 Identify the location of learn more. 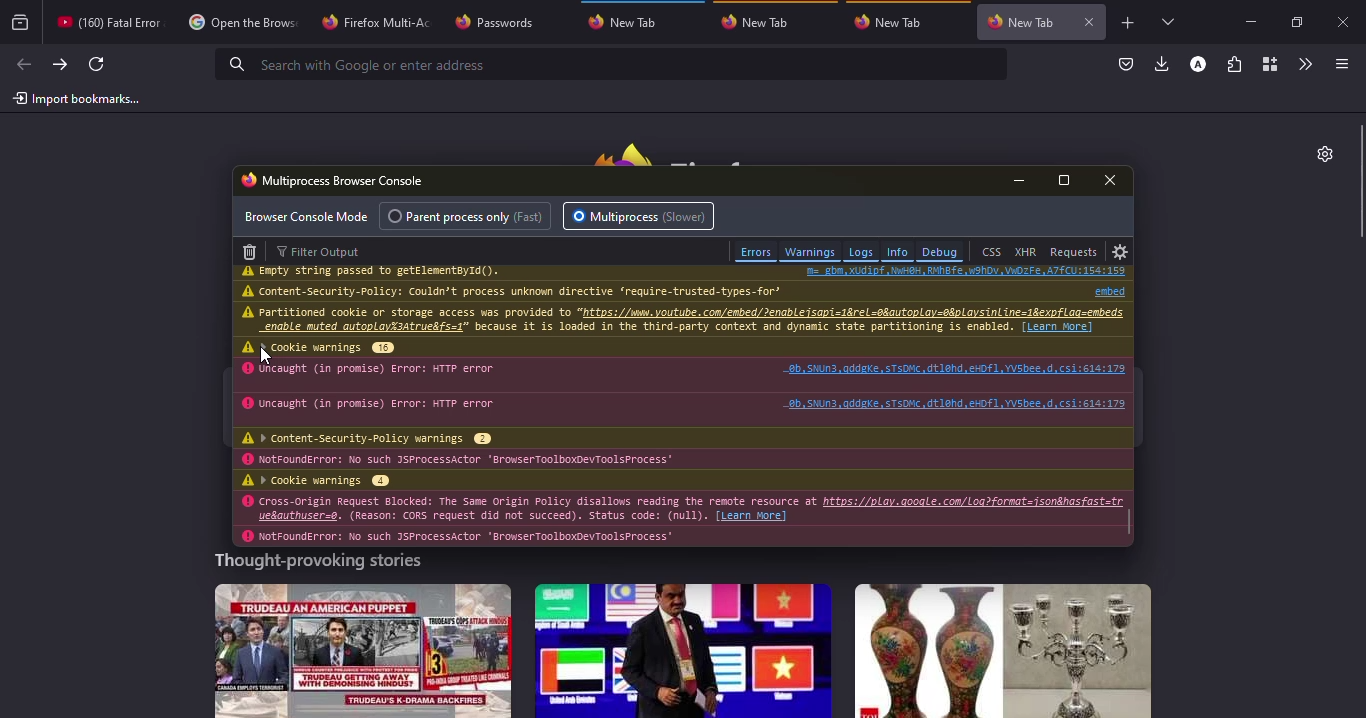
(1058, 326).